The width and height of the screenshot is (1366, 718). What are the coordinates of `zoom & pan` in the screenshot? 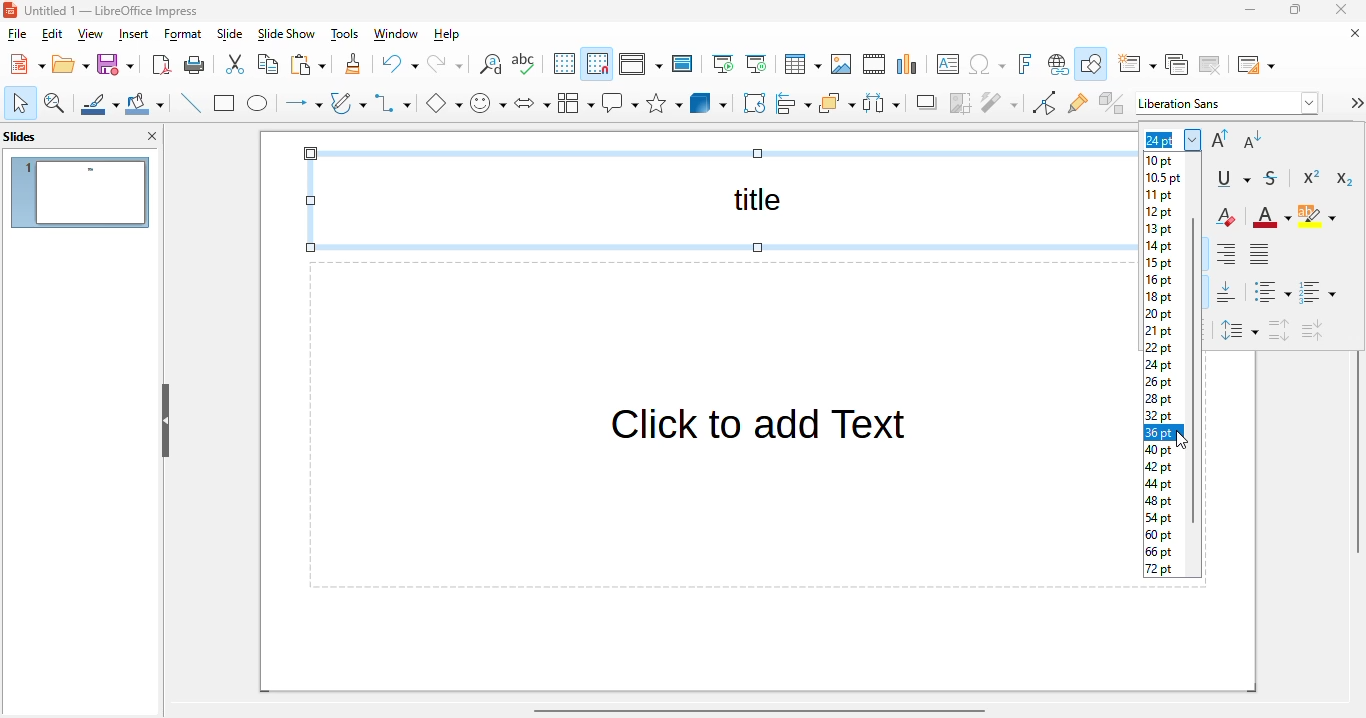 It's located at (55, 103).